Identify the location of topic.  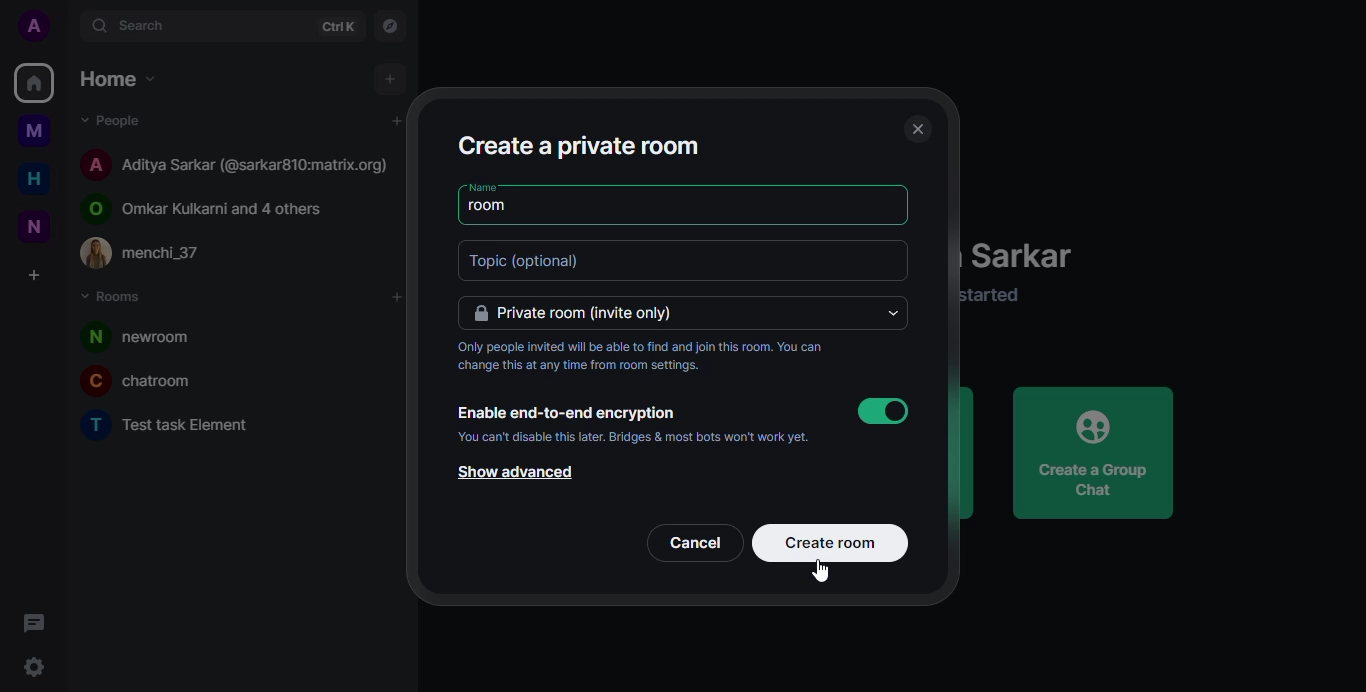
(536, 261).